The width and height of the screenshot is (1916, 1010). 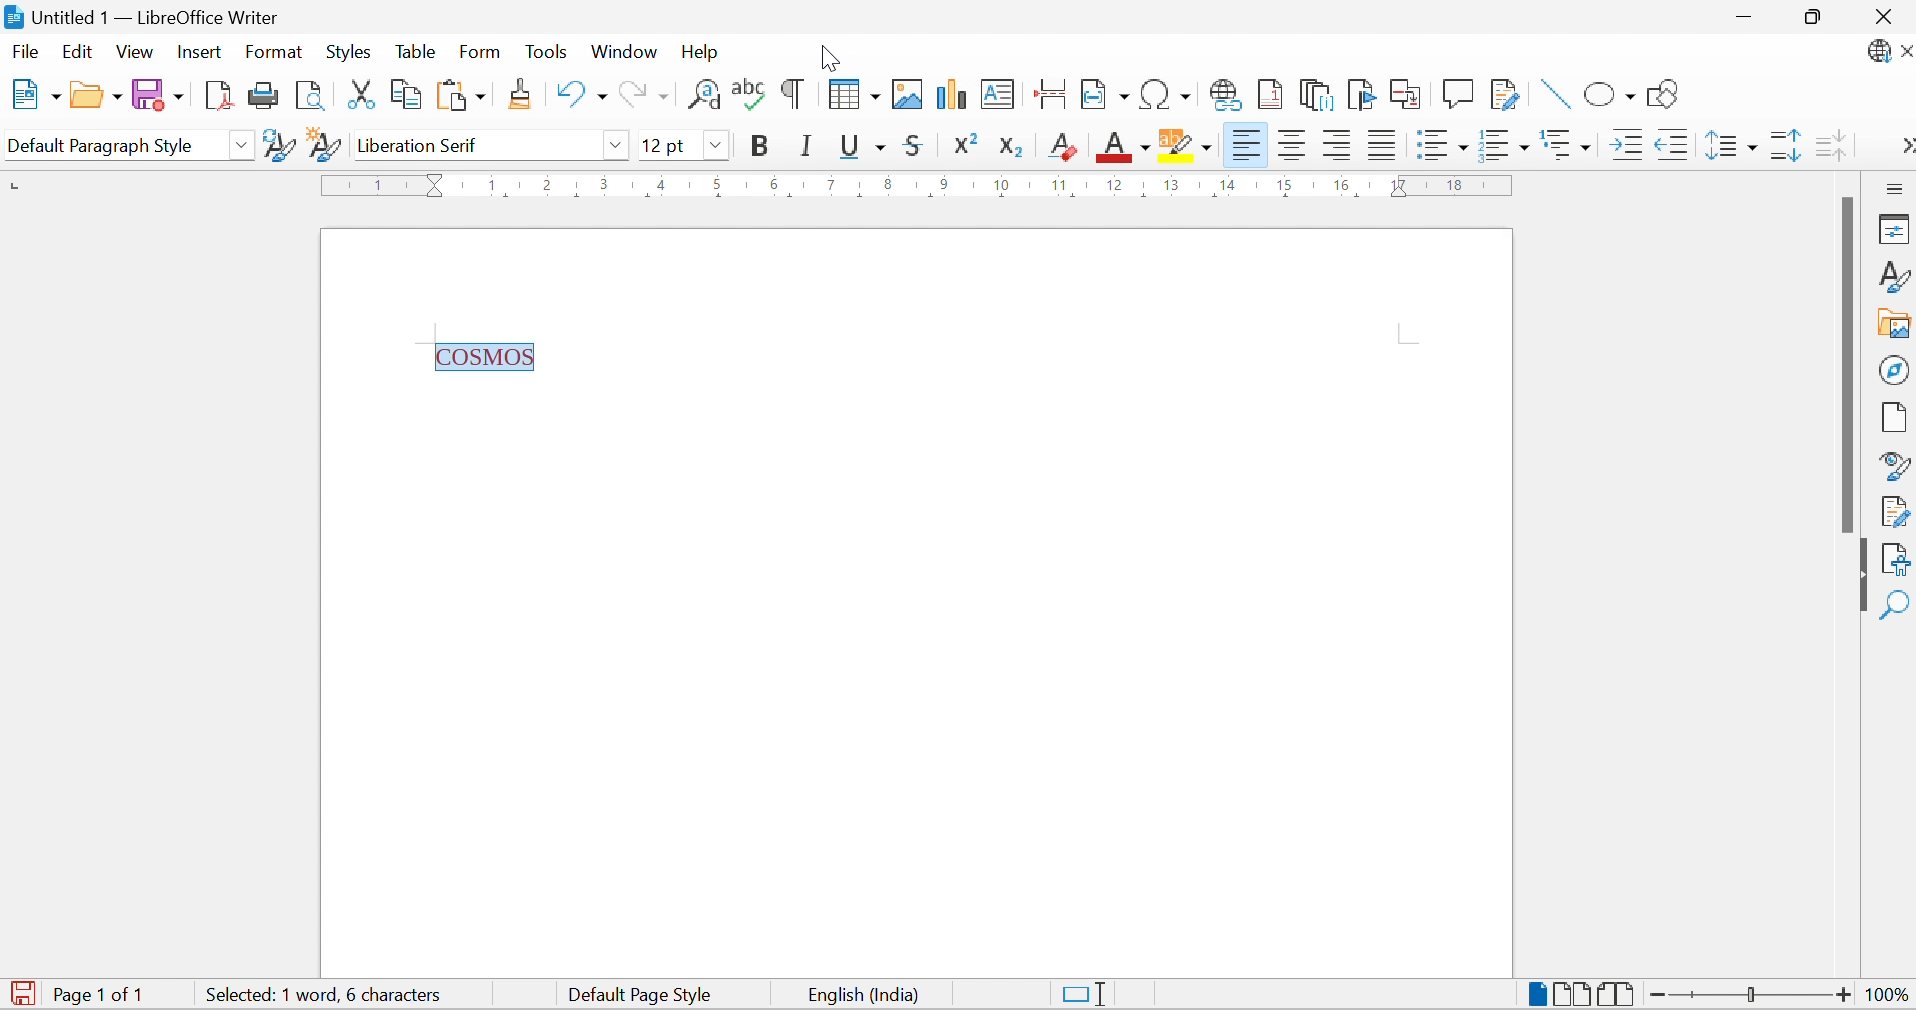 What do you see at coordinates (1171, 185) in the screenshot?
I see `13` at bounding box center [1171, 185].